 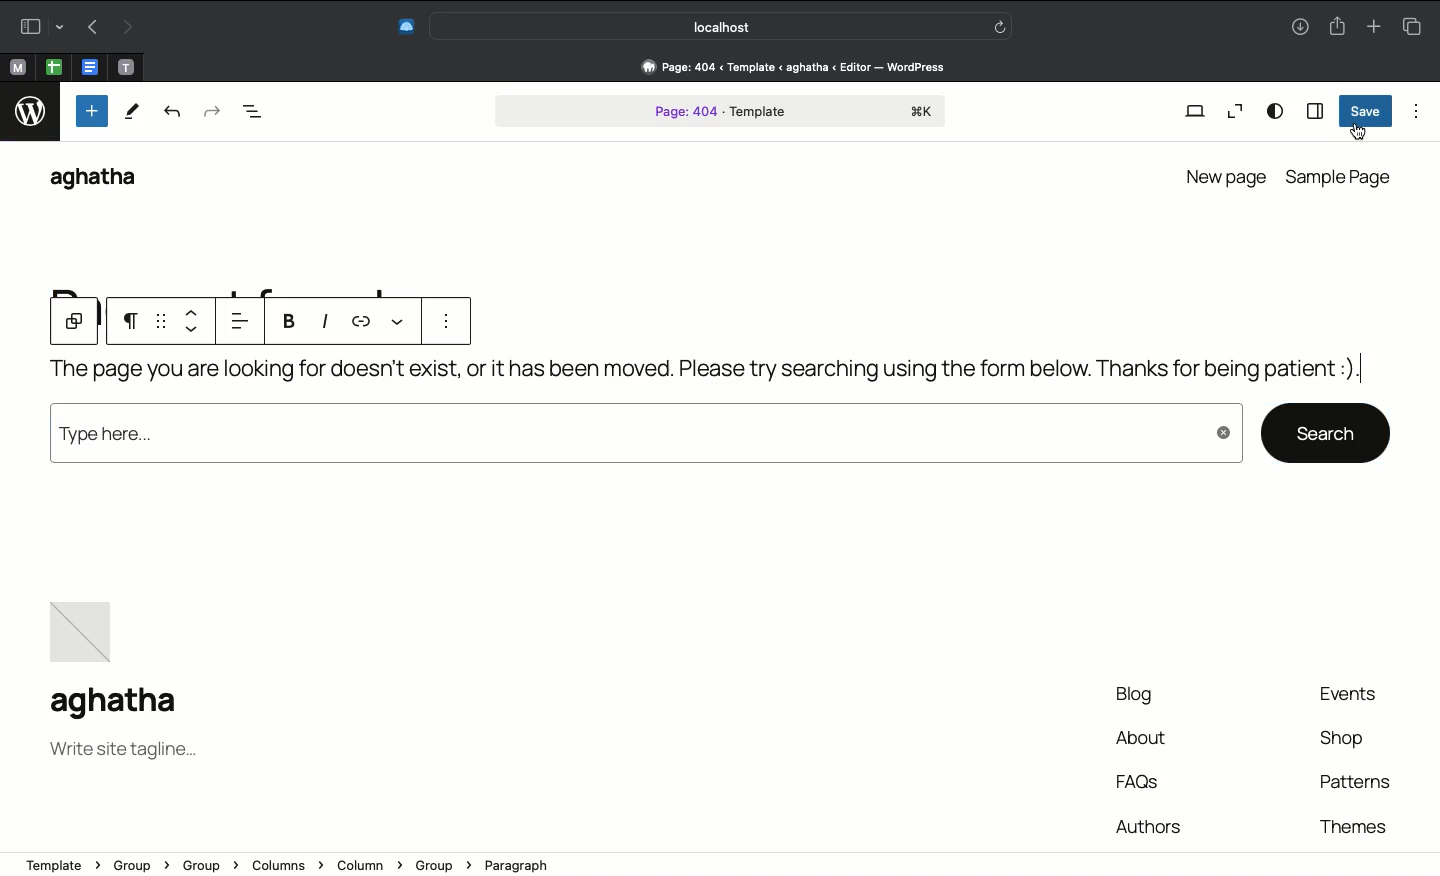 I want to click on logo, so click(x=29, y=115).